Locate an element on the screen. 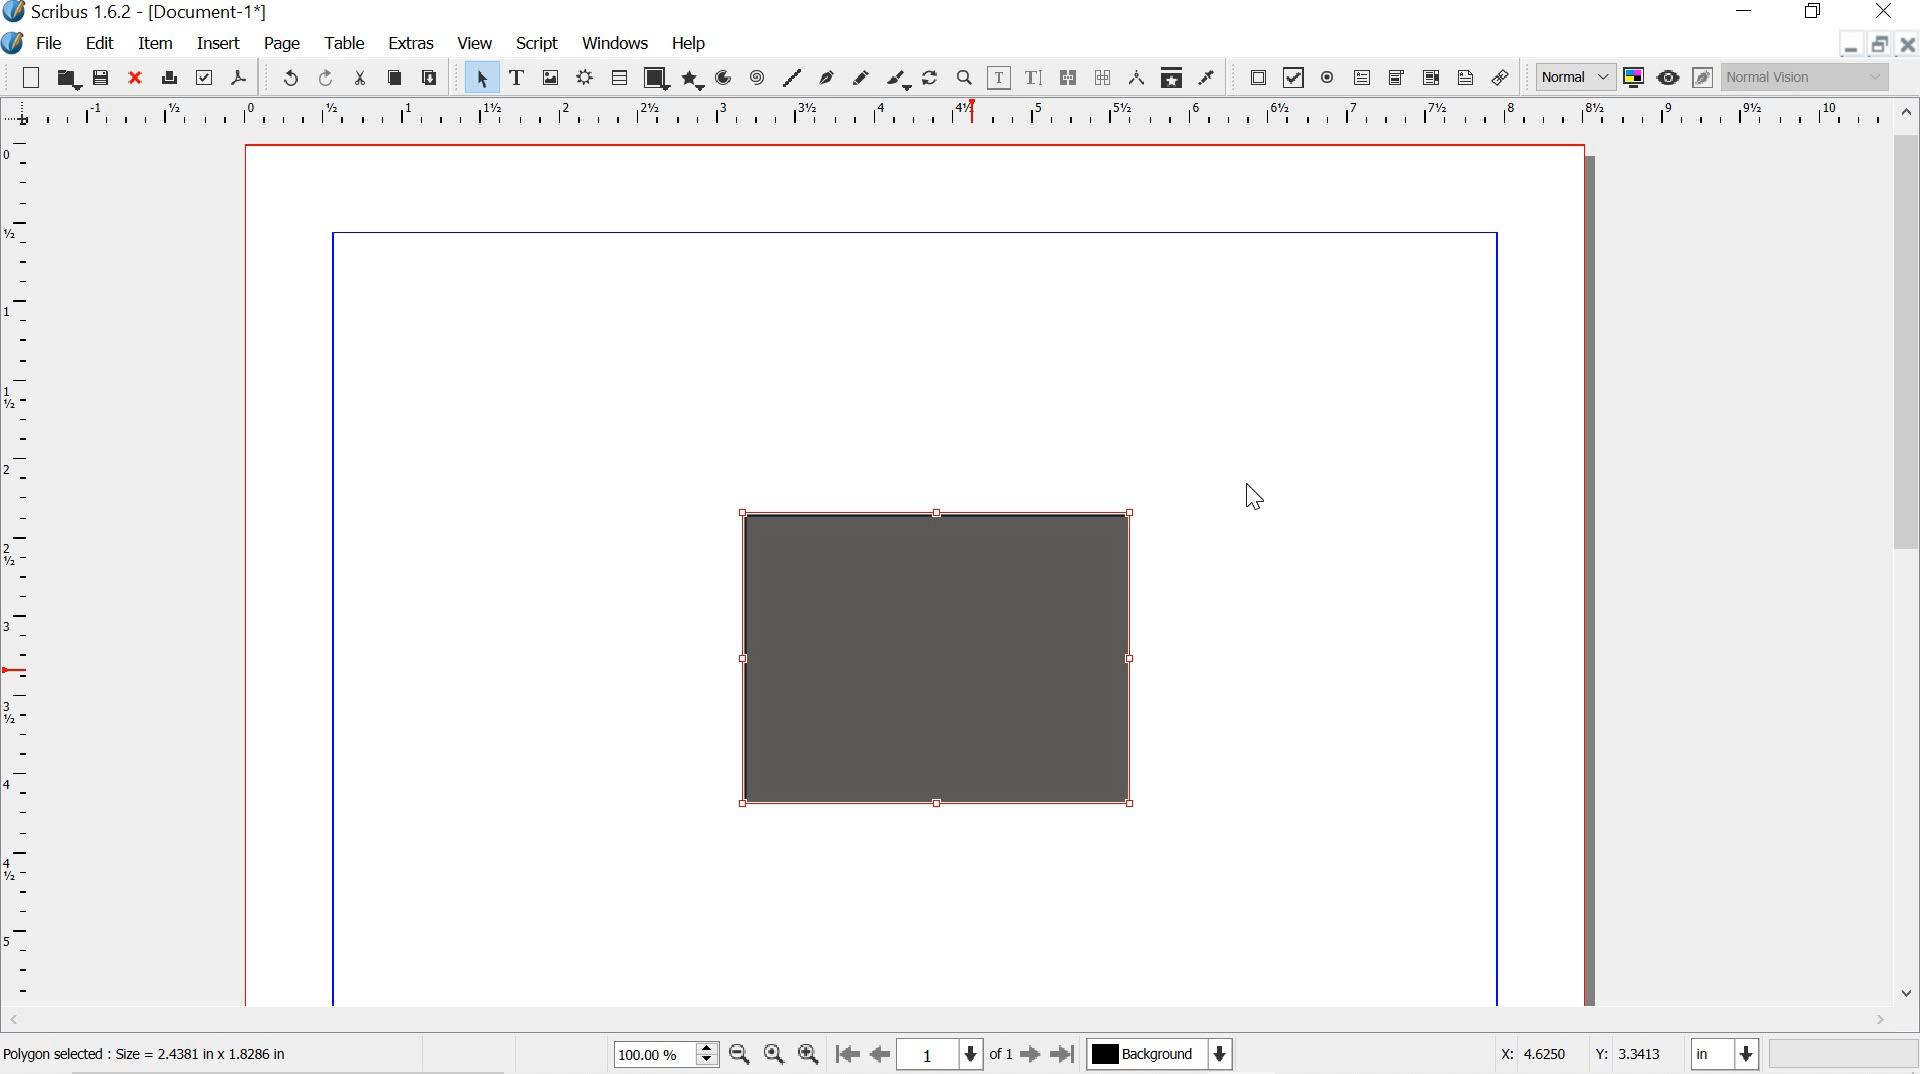 This screenshot has width=1920, height=1074. rotate item is located at coordinates (929, 79).